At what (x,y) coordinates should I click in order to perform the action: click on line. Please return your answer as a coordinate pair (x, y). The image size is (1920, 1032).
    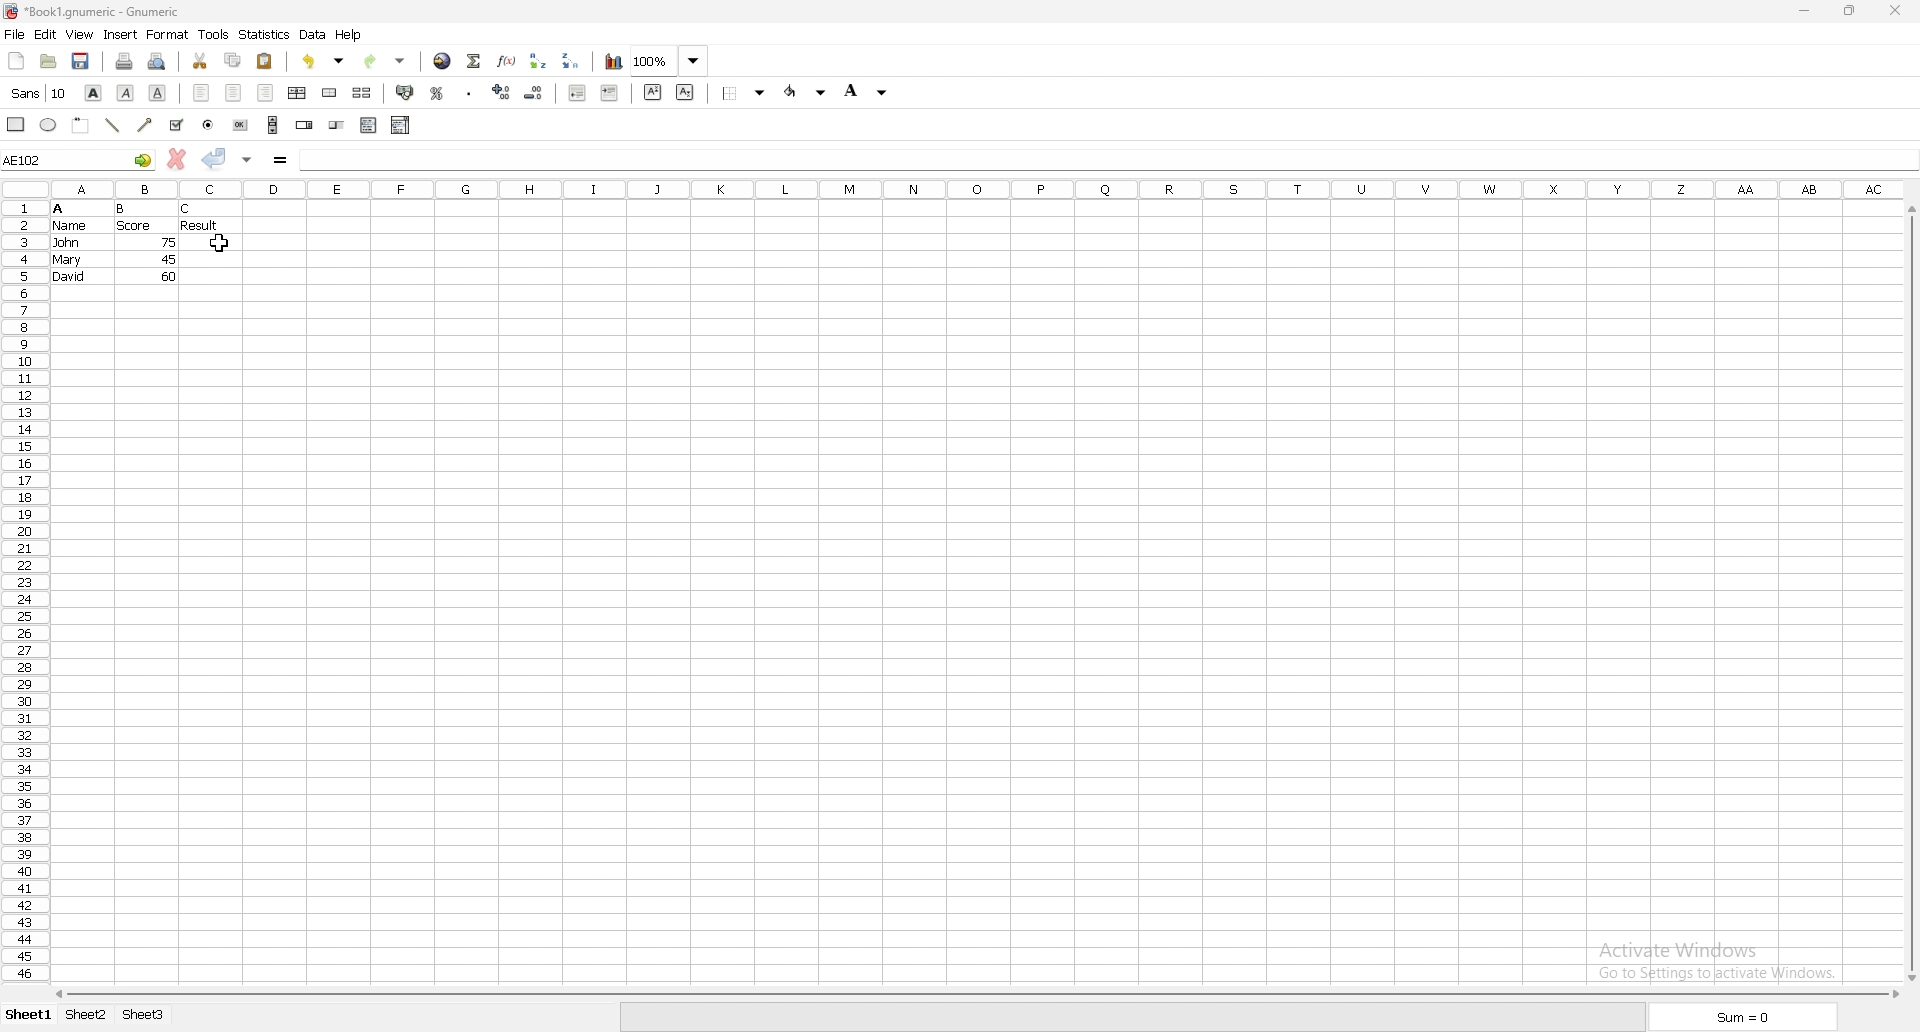
    Looking at the image, I should click on (112, 125).